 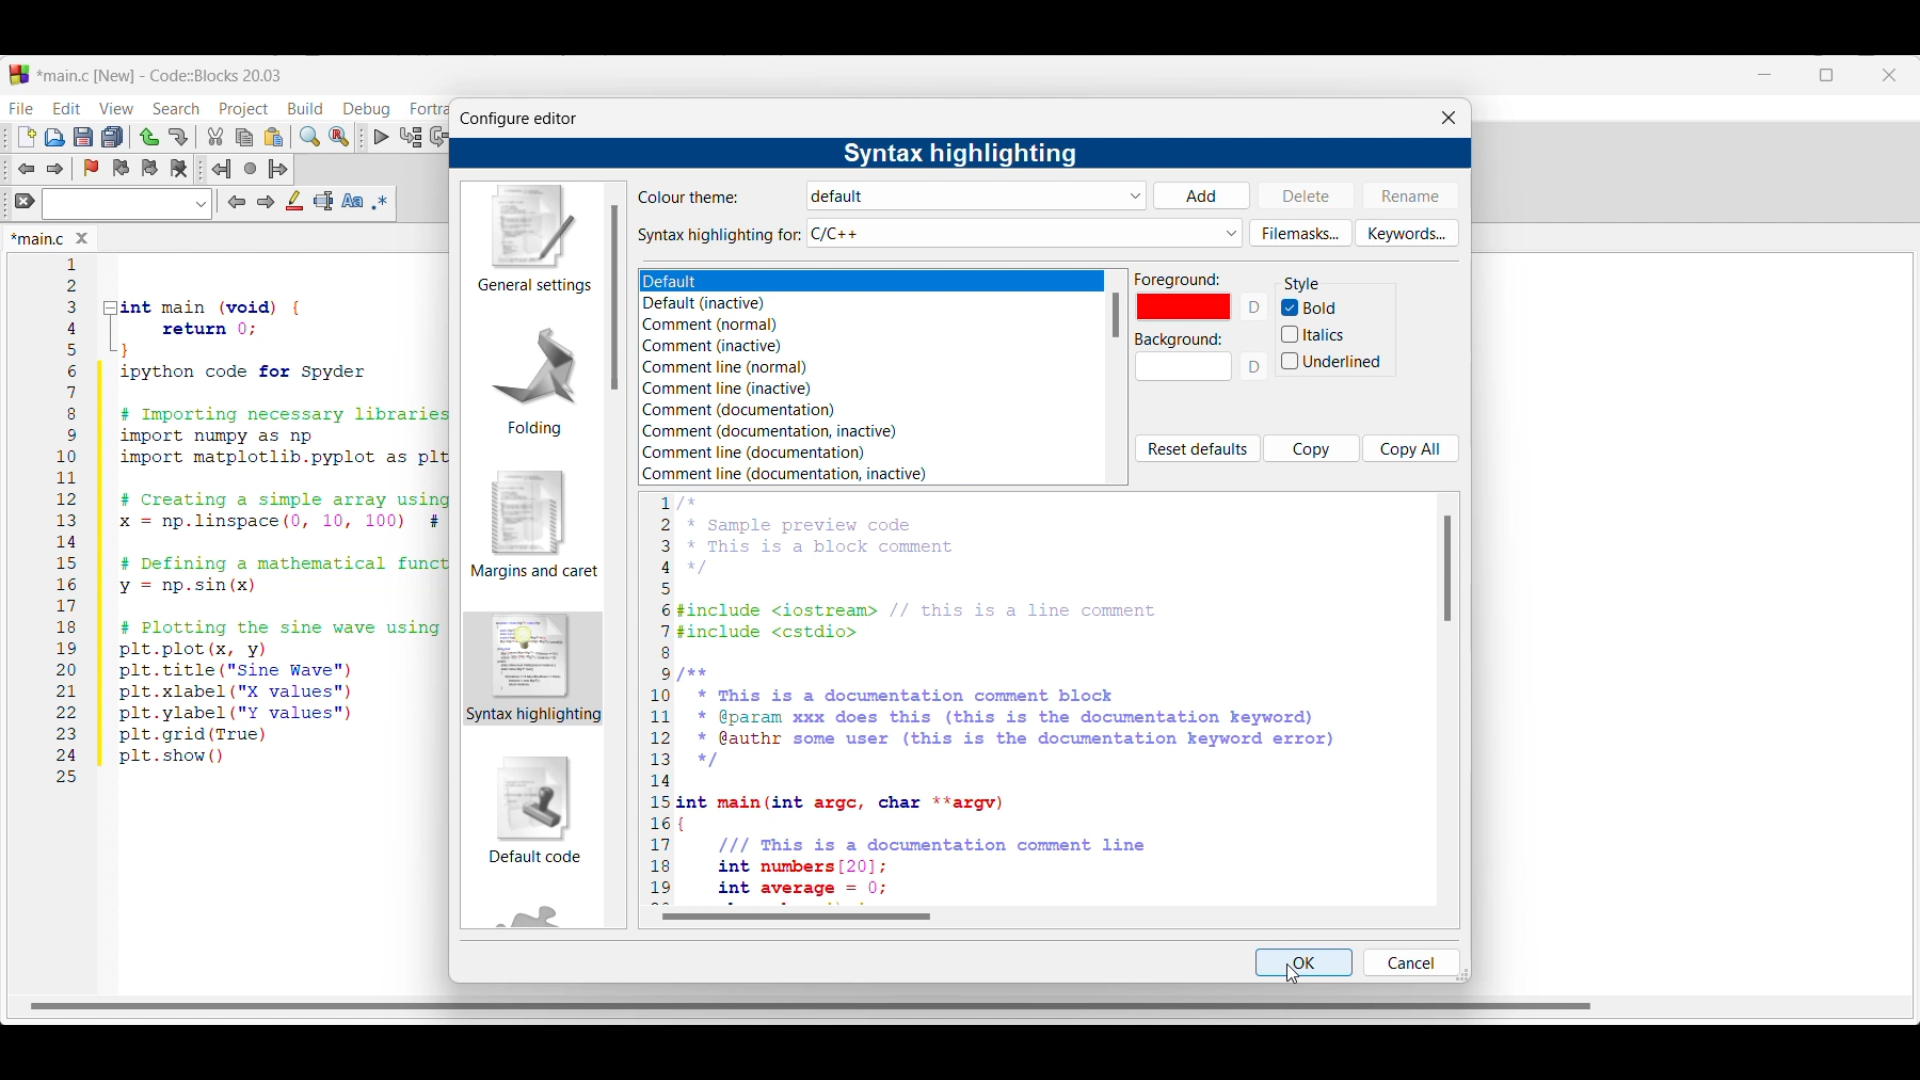 I want to click on Horizontal scroll bar, so click(x=816, y=1000).